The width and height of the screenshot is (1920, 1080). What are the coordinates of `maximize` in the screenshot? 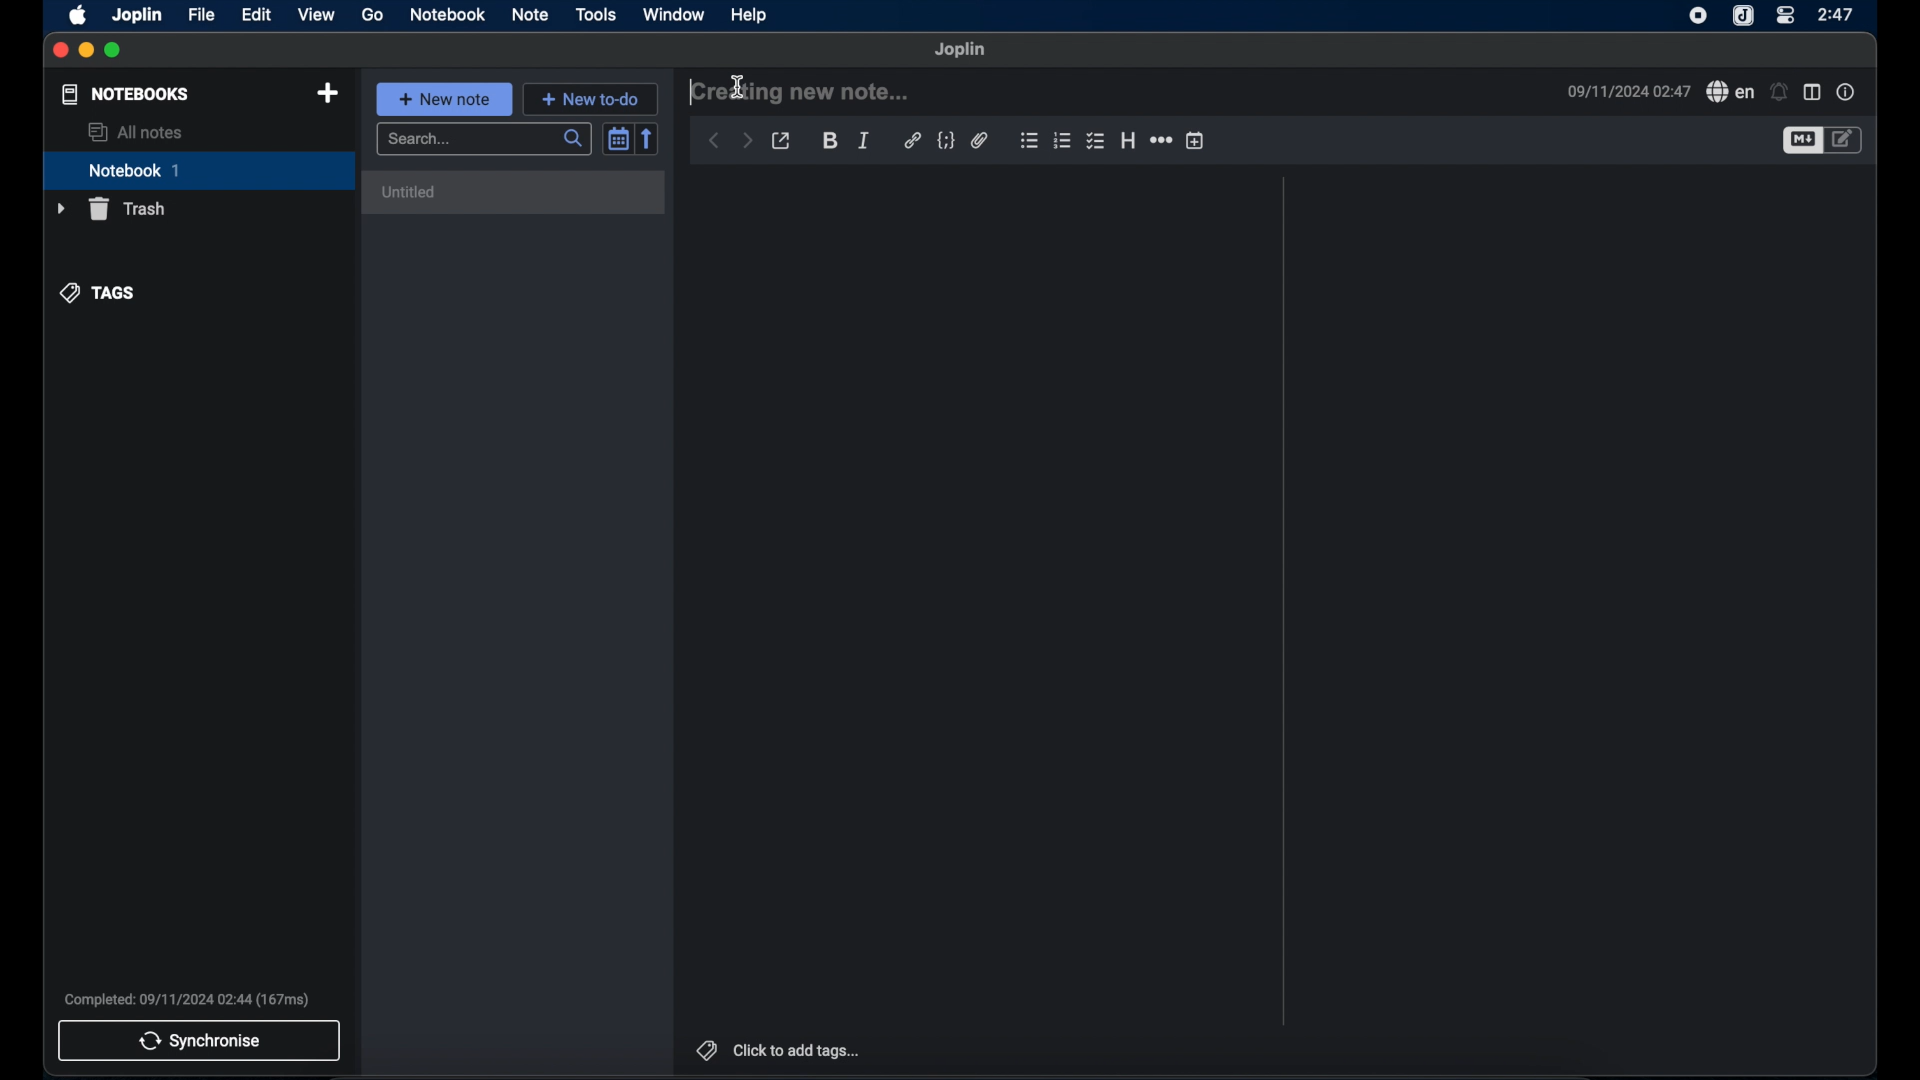 It's located at (113, 50).